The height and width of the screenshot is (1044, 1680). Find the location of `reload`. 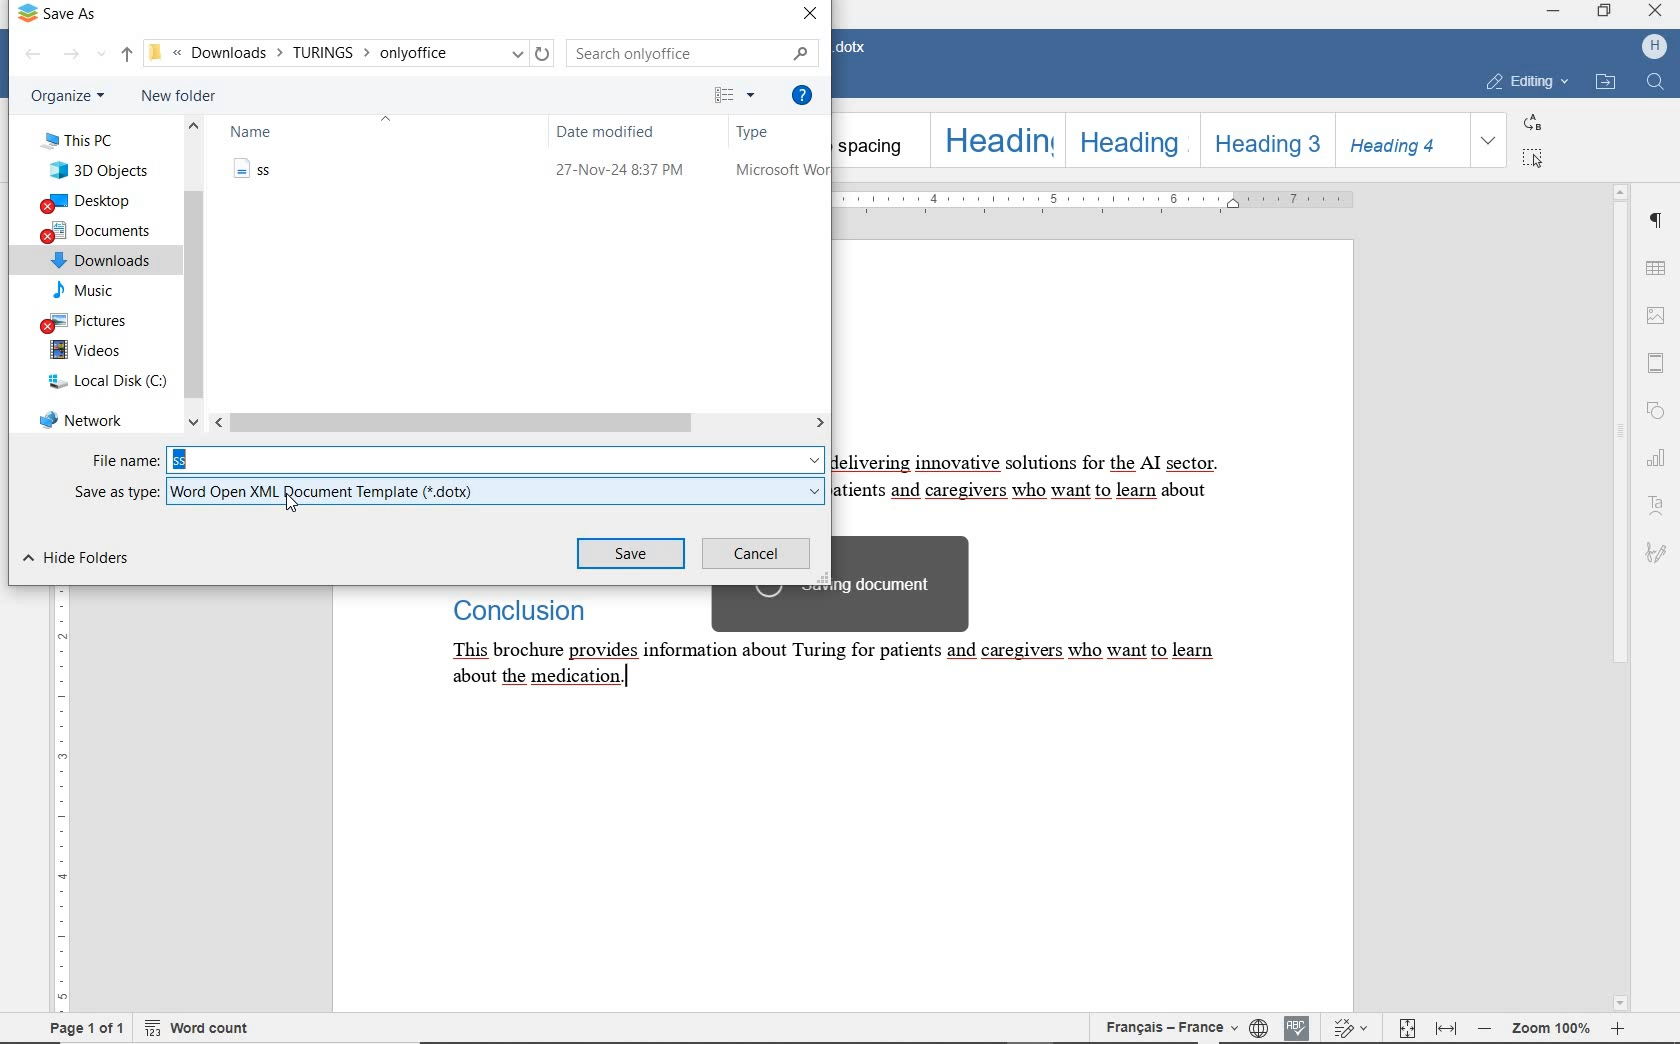

reload is located at coordinates (546, 54).